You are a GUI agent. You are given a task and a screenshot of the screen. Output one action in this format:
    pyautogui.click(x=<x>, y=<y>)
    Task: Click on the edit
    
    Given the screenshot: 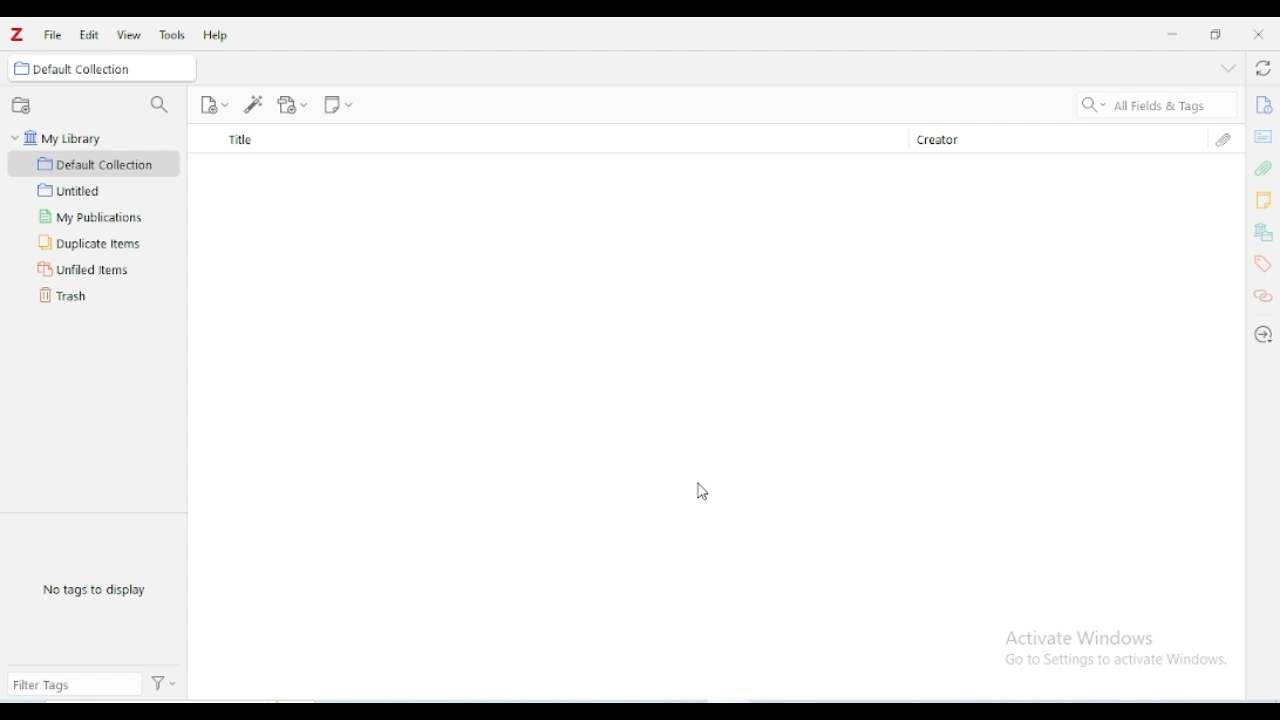 What is the action you would take?
    pyautogui.click(x=89, y=35)
    